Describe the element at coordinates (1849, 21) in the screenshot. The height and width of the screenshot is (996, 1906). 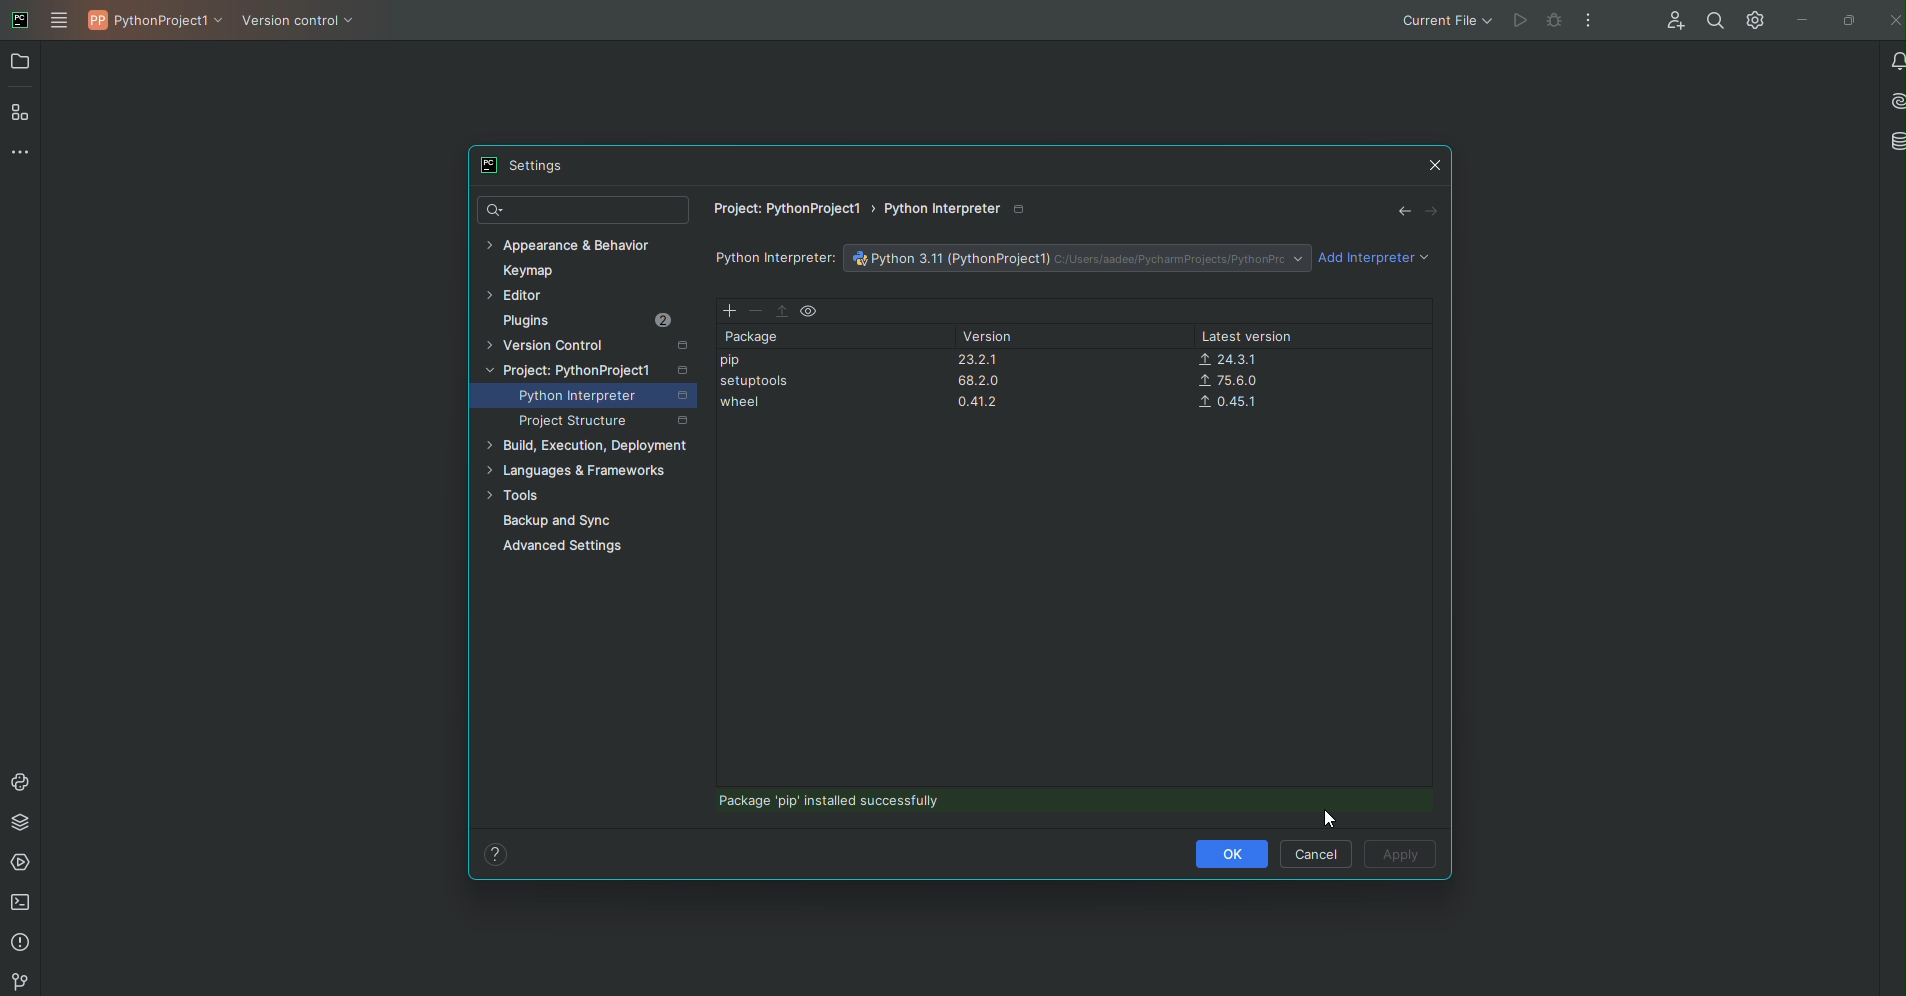
I see `Restore` at that location.